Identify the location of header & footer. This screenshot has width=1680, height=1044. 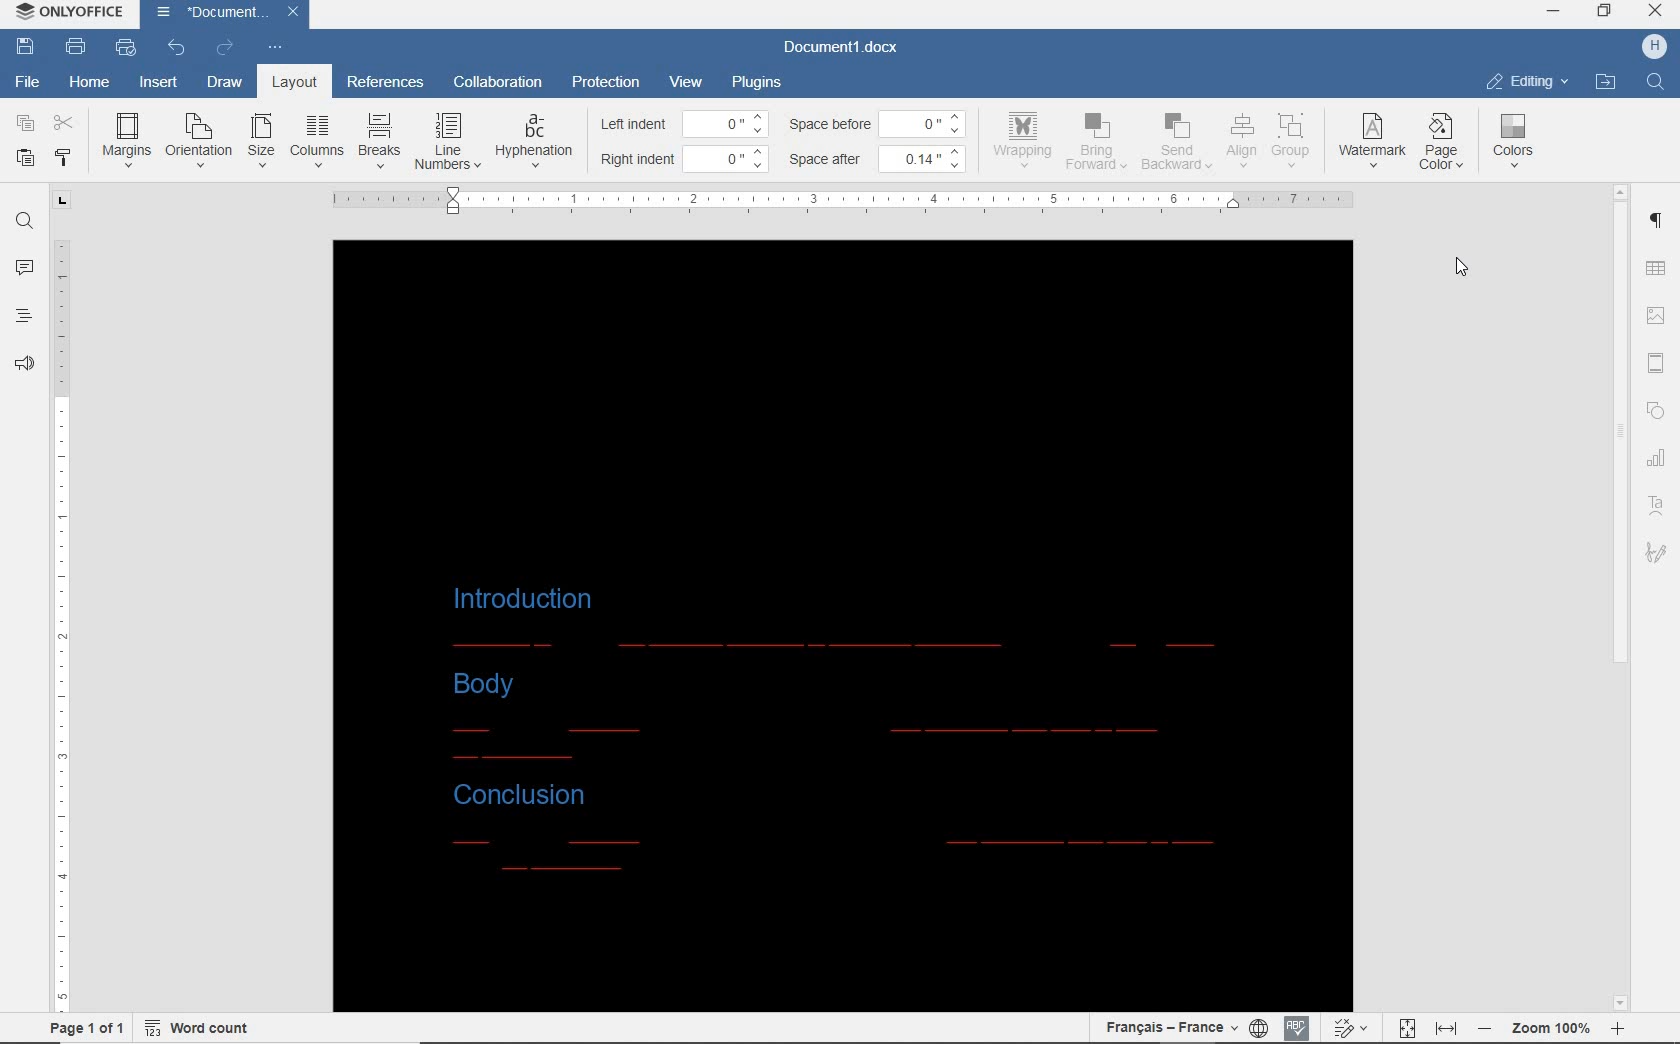
(1657, 364).